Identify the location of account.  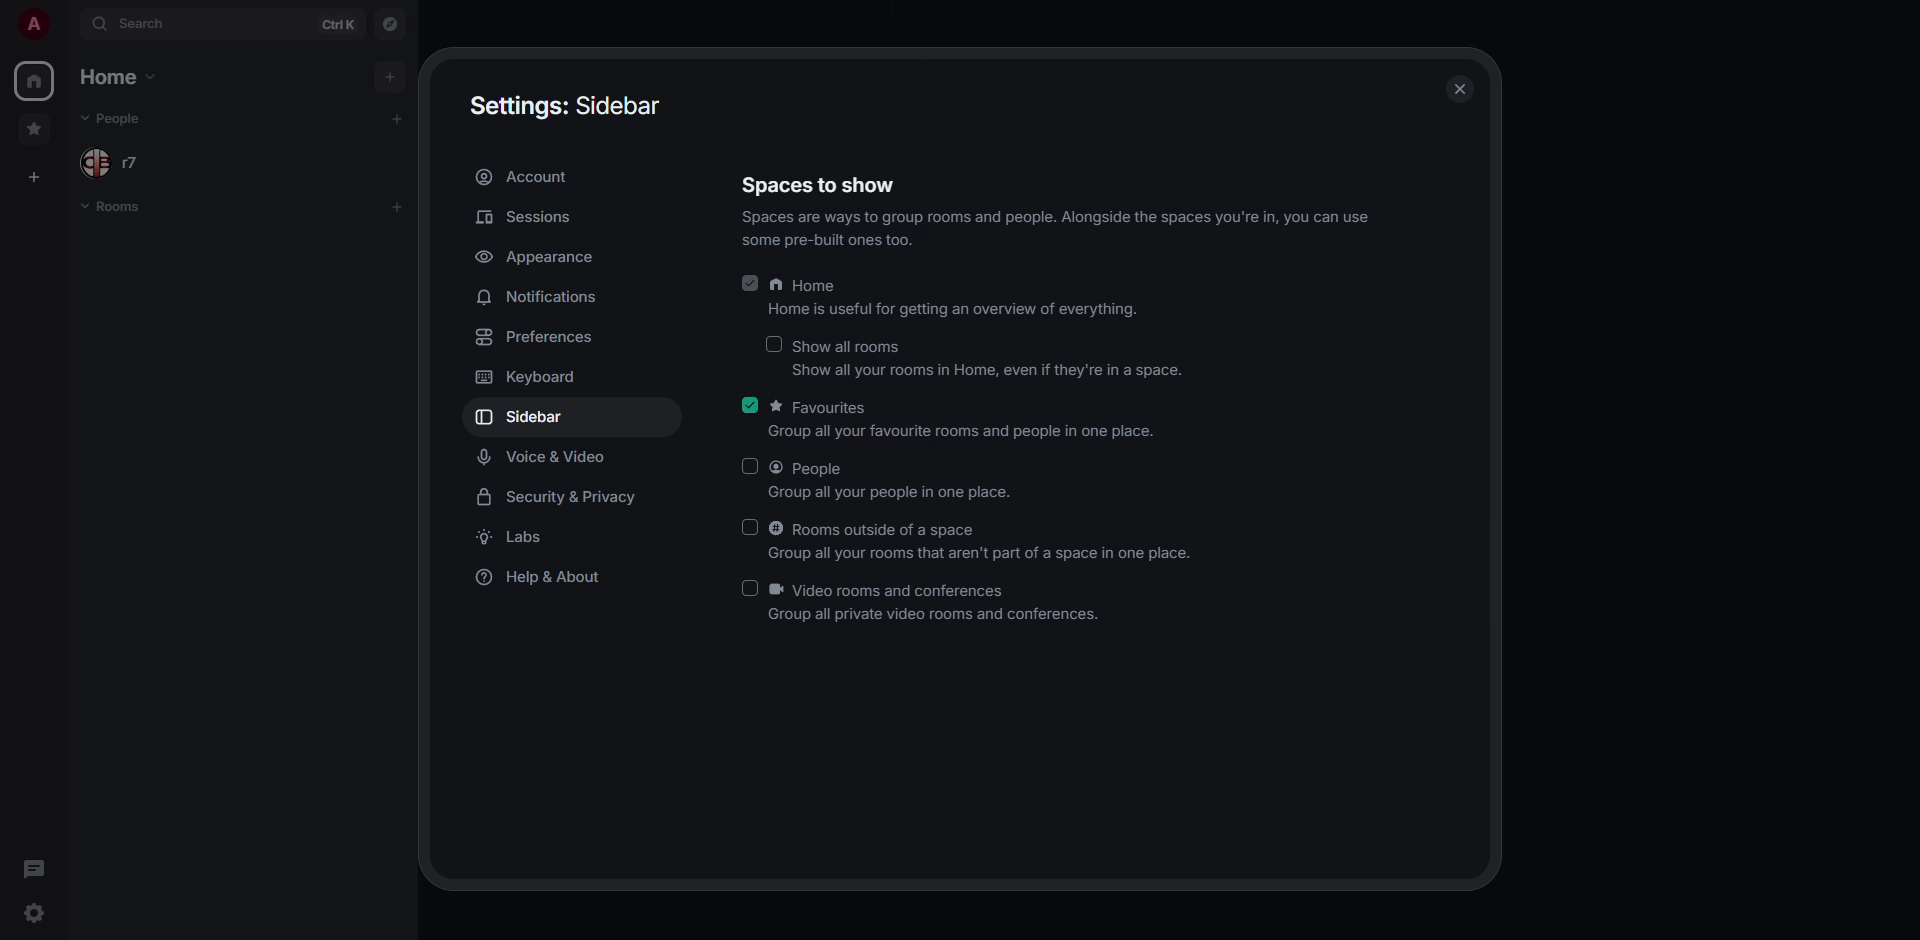
(530, 176).